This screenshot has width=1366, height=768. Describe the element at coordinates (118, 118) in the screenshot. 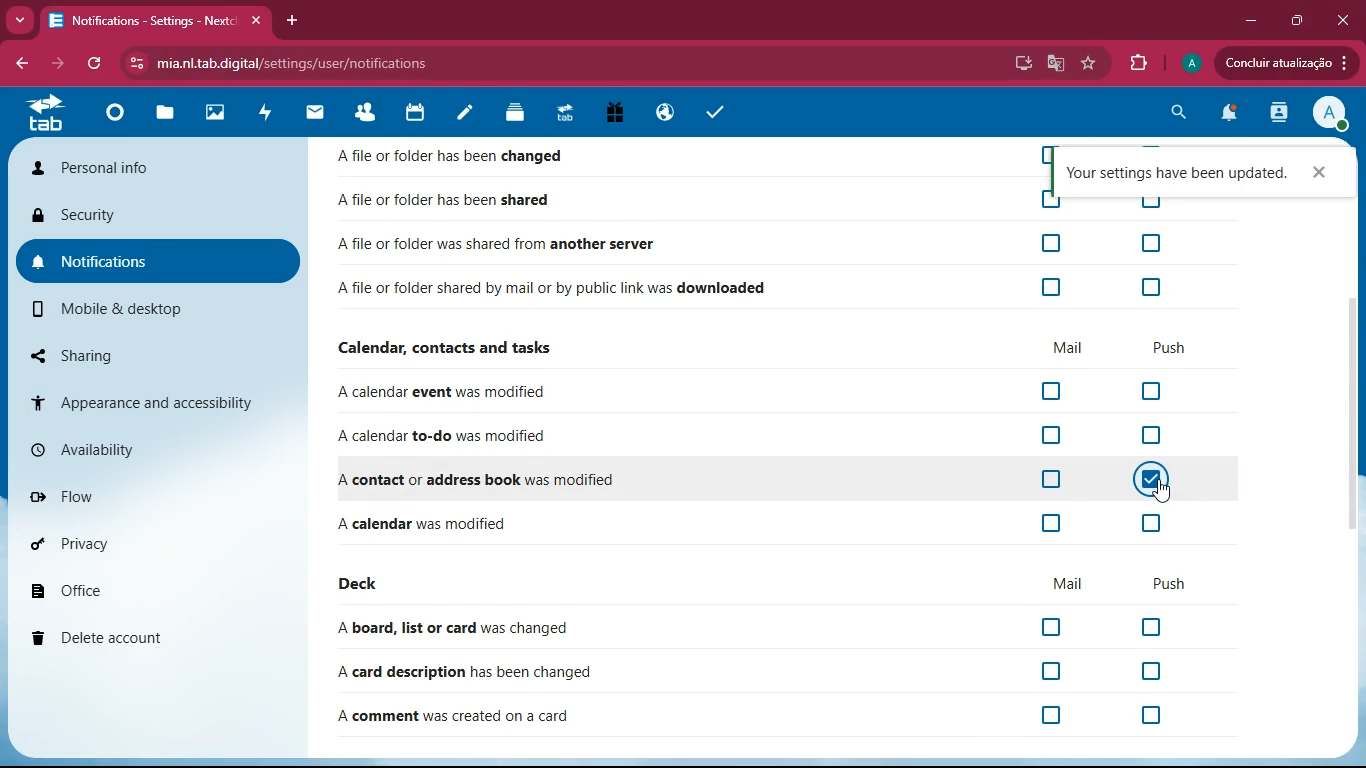

I see `home` at that location.